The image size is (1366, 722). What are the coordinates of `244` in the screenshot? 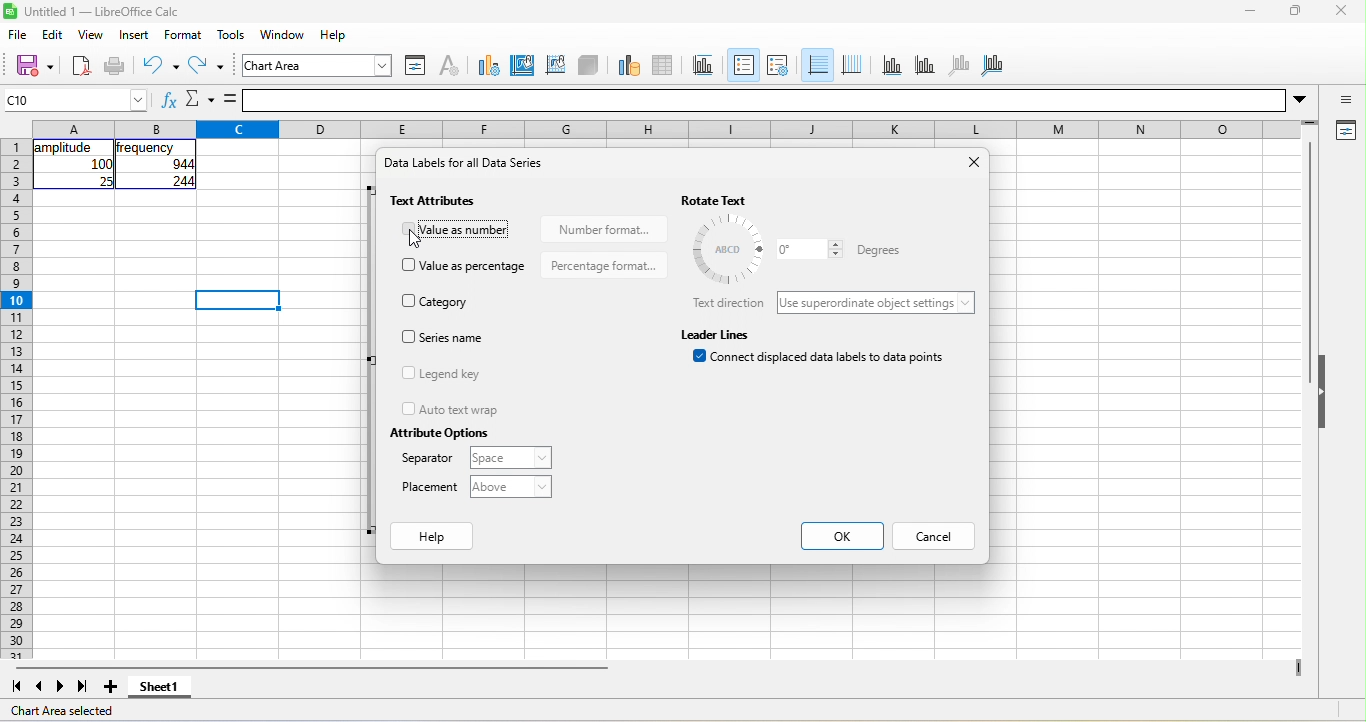 It's located at (180, 182).